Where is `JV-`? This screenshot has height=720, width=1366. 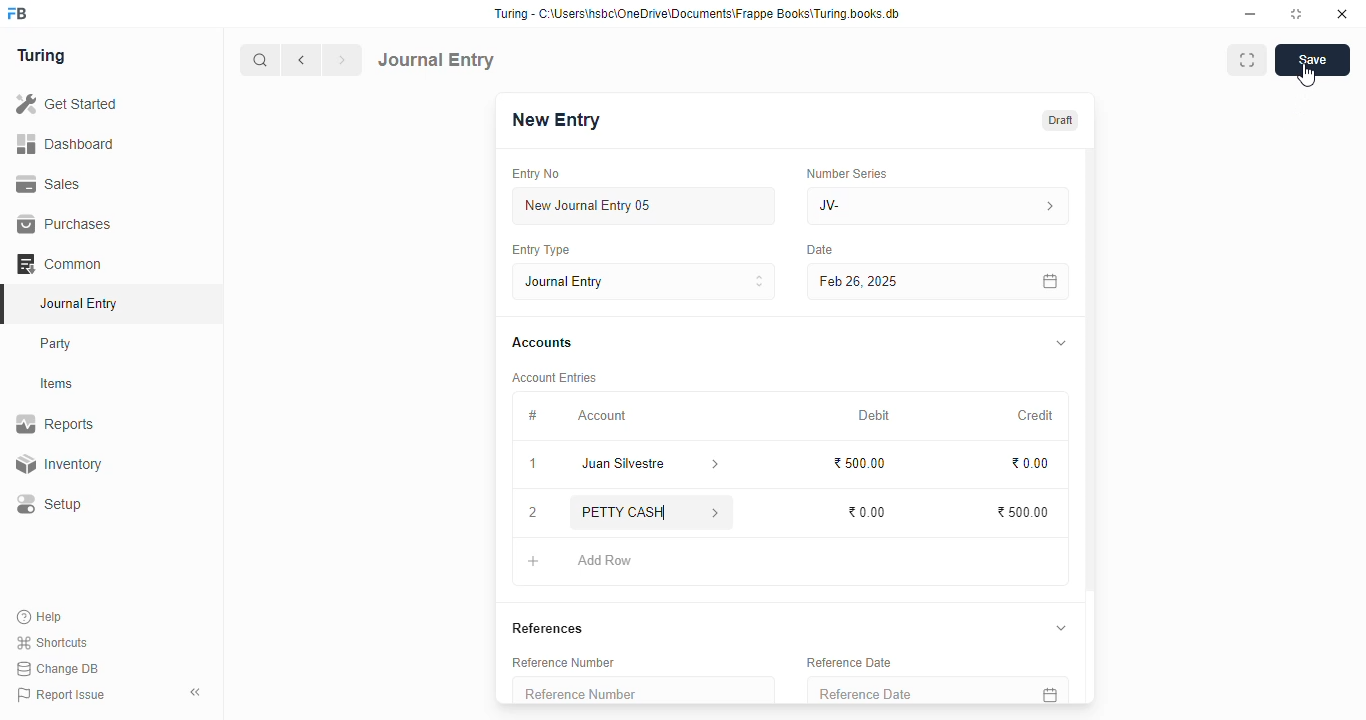 JV- is located at coordinates (939, 206).